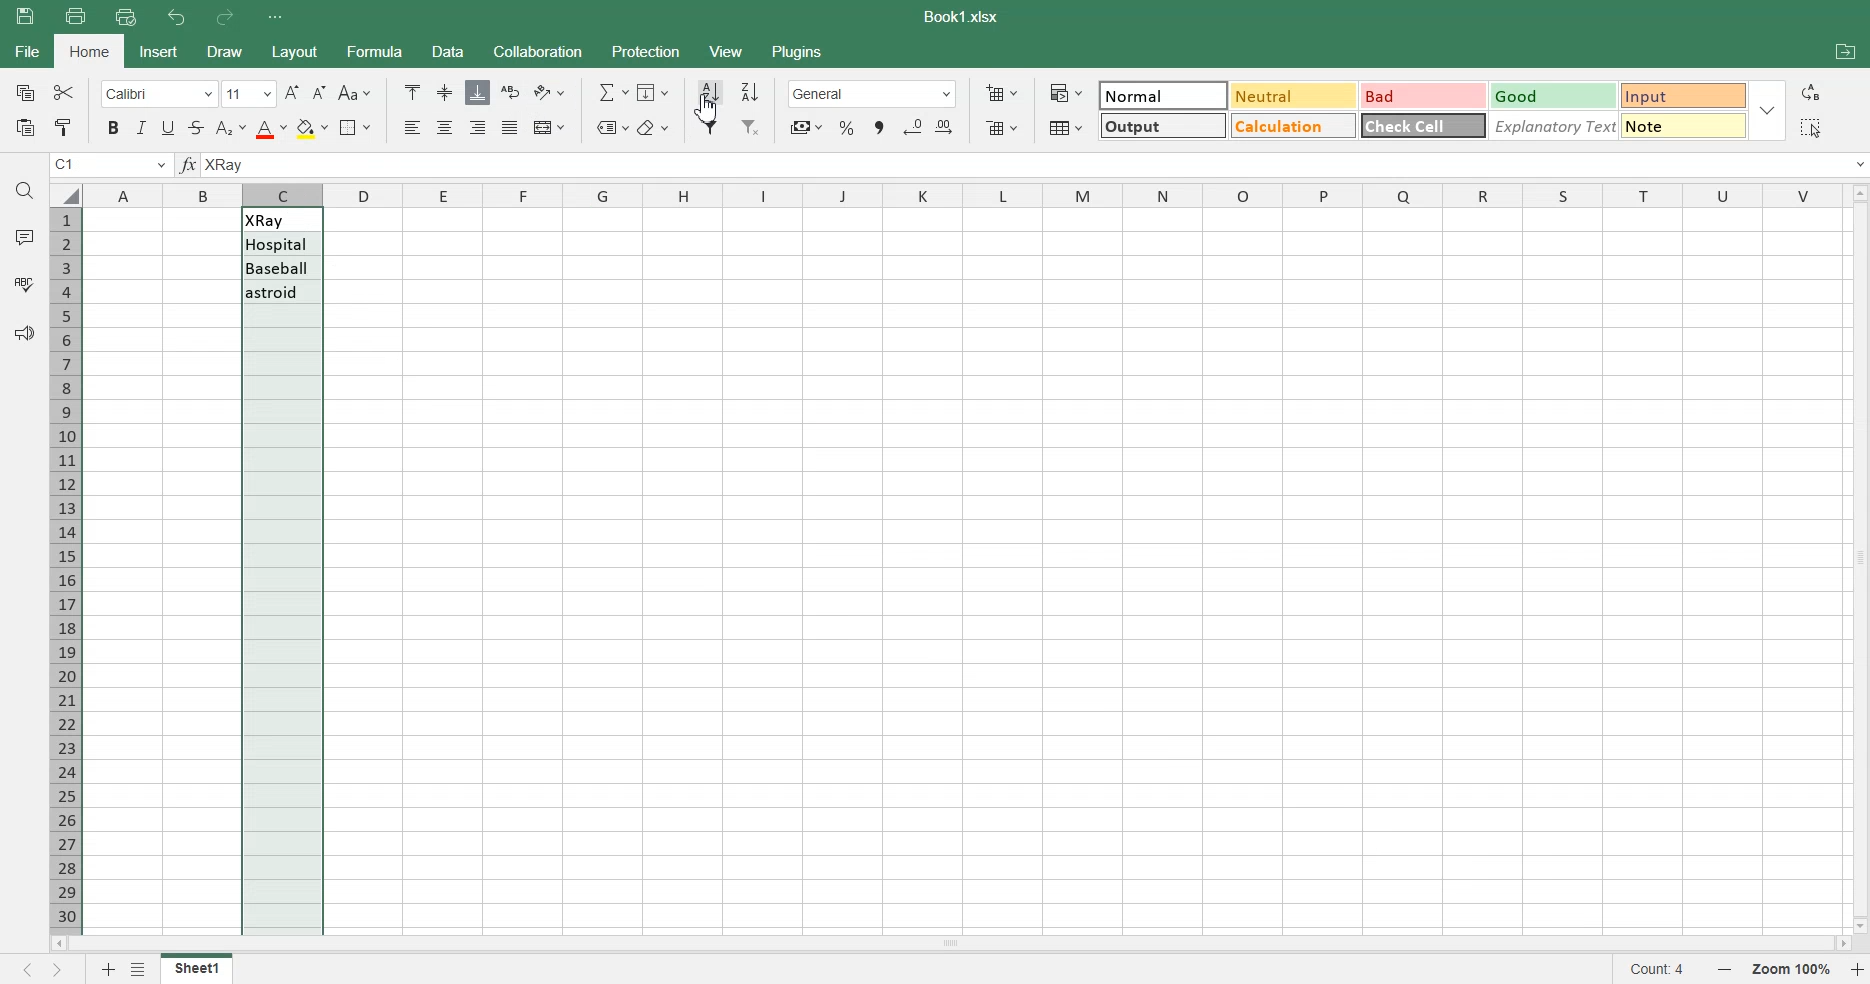 The width and height of the screenshot is (1870, 984). I want to click on General, so click(872, 94).